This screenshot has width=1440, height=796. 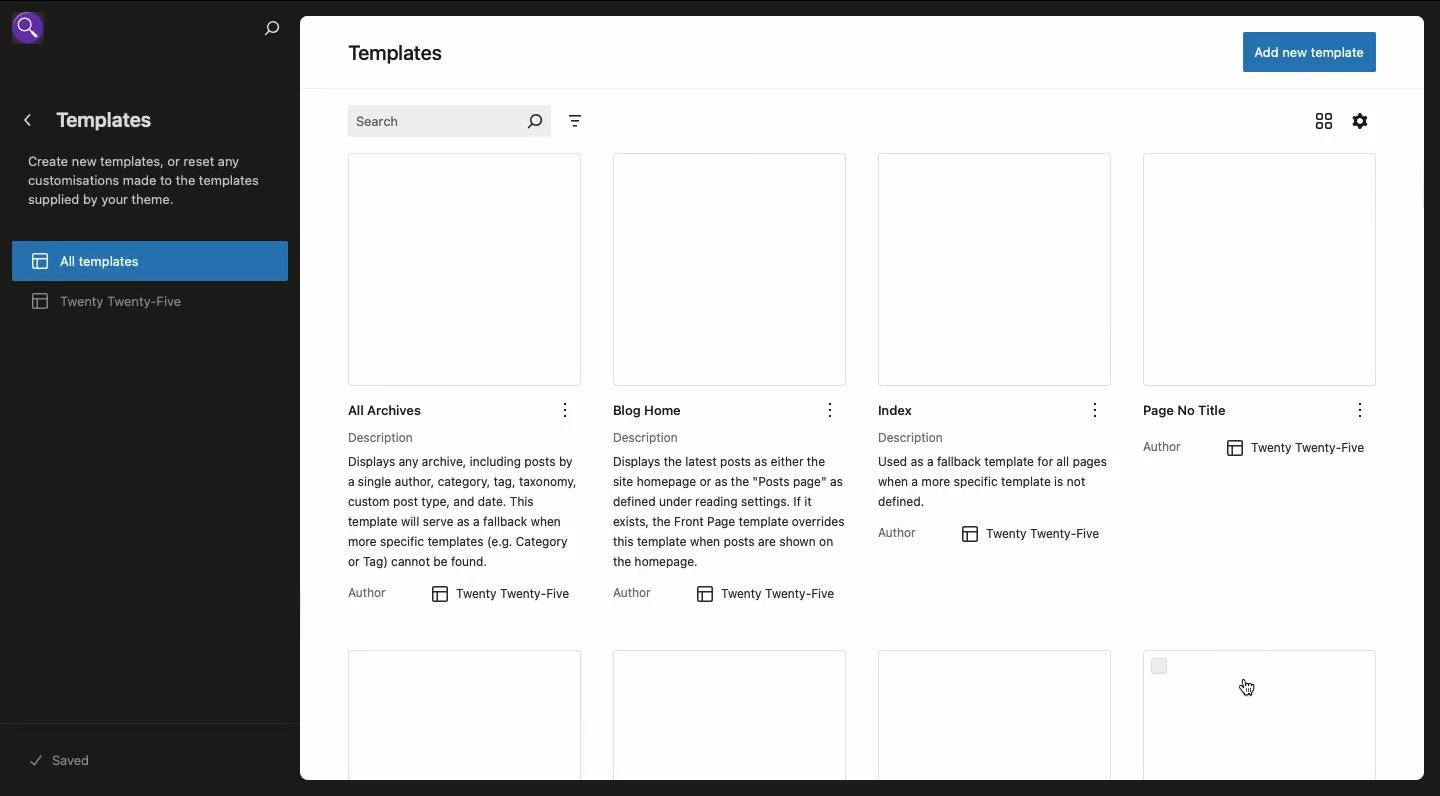 What do you see at coordinates (40, 32) in the screenshot?
I see `logo` at bounding box center [40, 32].